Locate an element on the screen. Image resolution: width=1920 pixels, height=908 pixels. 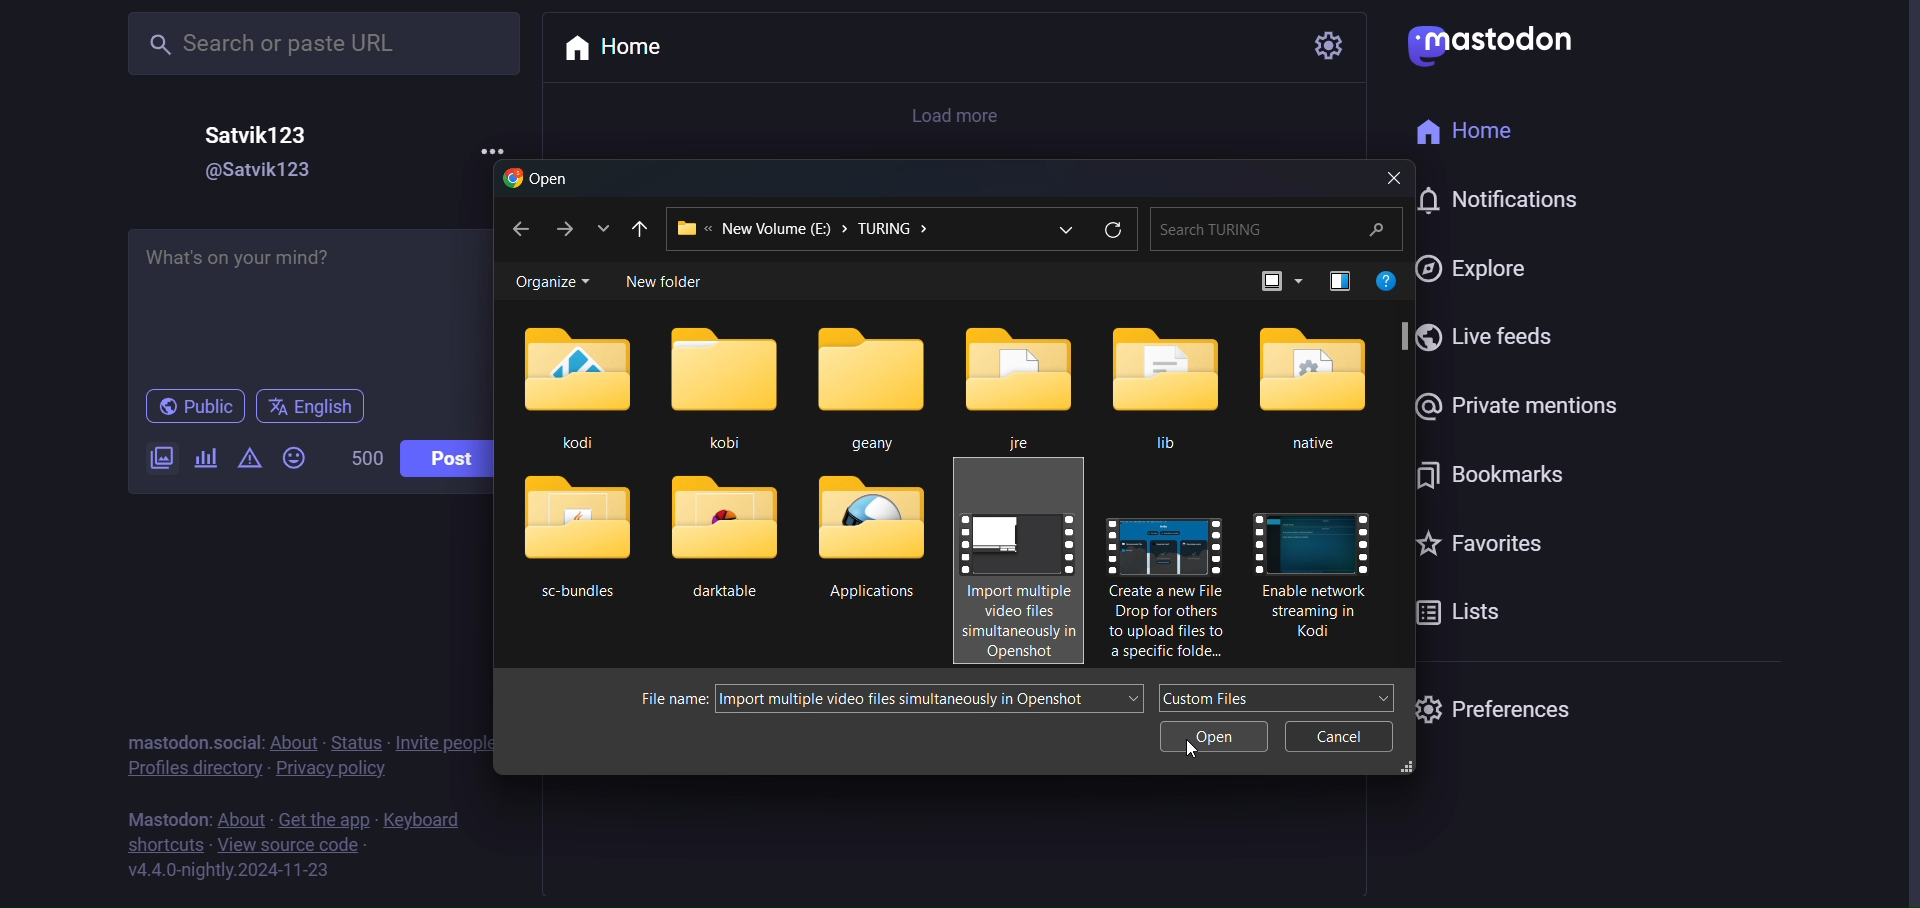
preview is located at coordinates (1337, 280).